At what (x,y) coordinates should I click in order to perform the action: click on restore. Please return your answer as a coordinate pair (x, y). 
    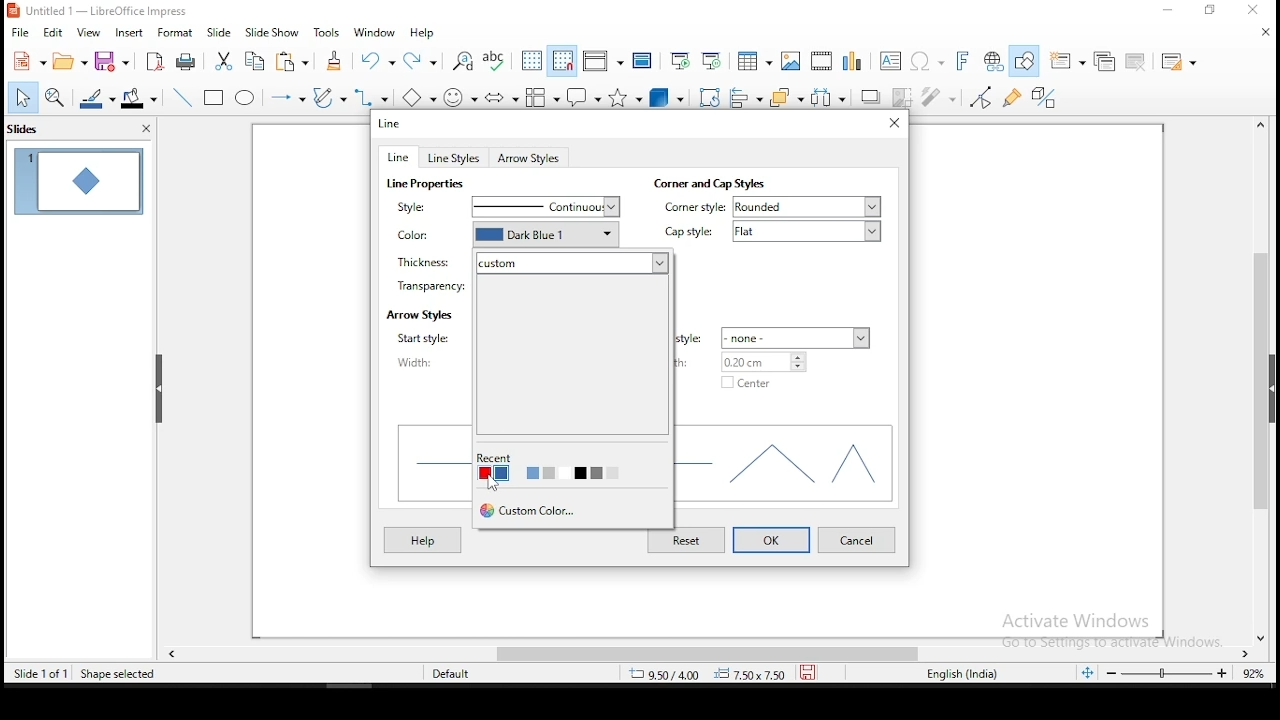
    Looking at the image, I should click on (1209, 10).